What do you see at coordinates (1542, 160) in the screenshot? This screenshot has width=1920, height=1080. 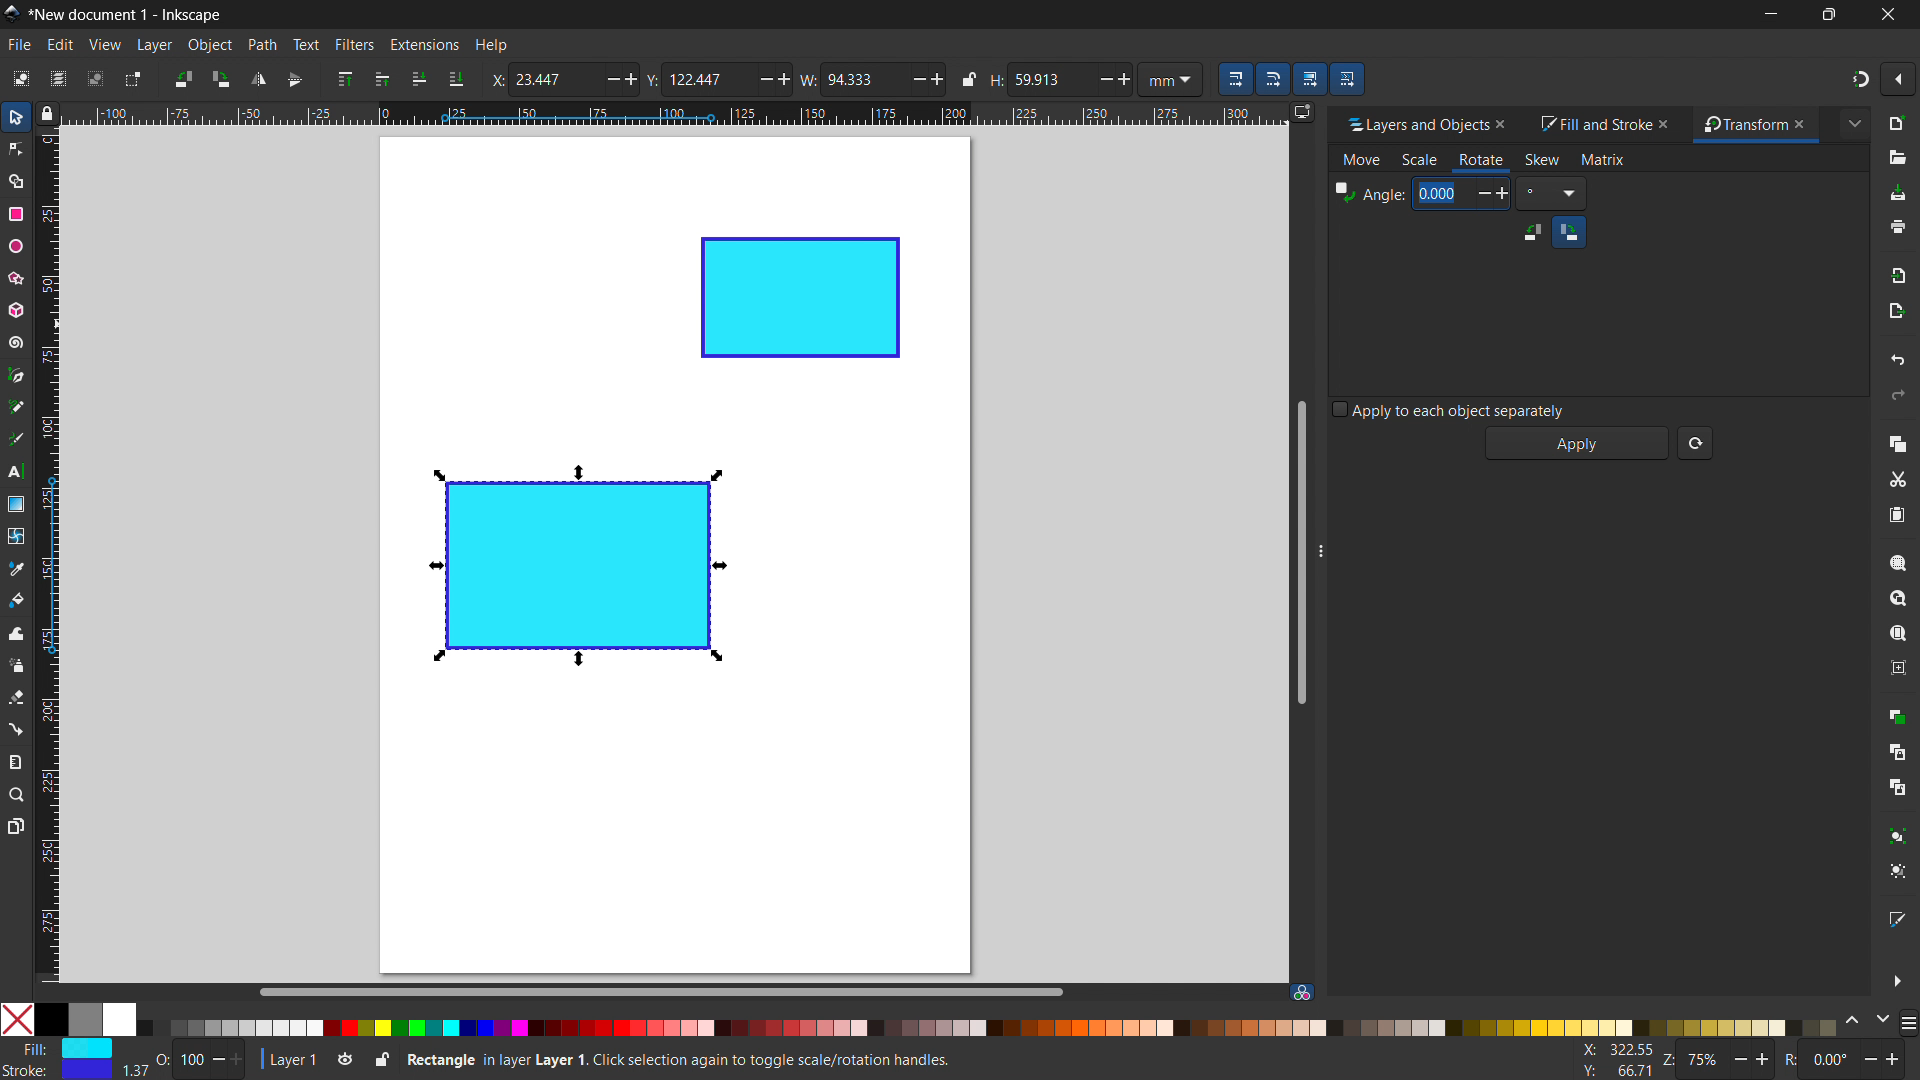 I see `skew` at bounding box center [1542, 160].